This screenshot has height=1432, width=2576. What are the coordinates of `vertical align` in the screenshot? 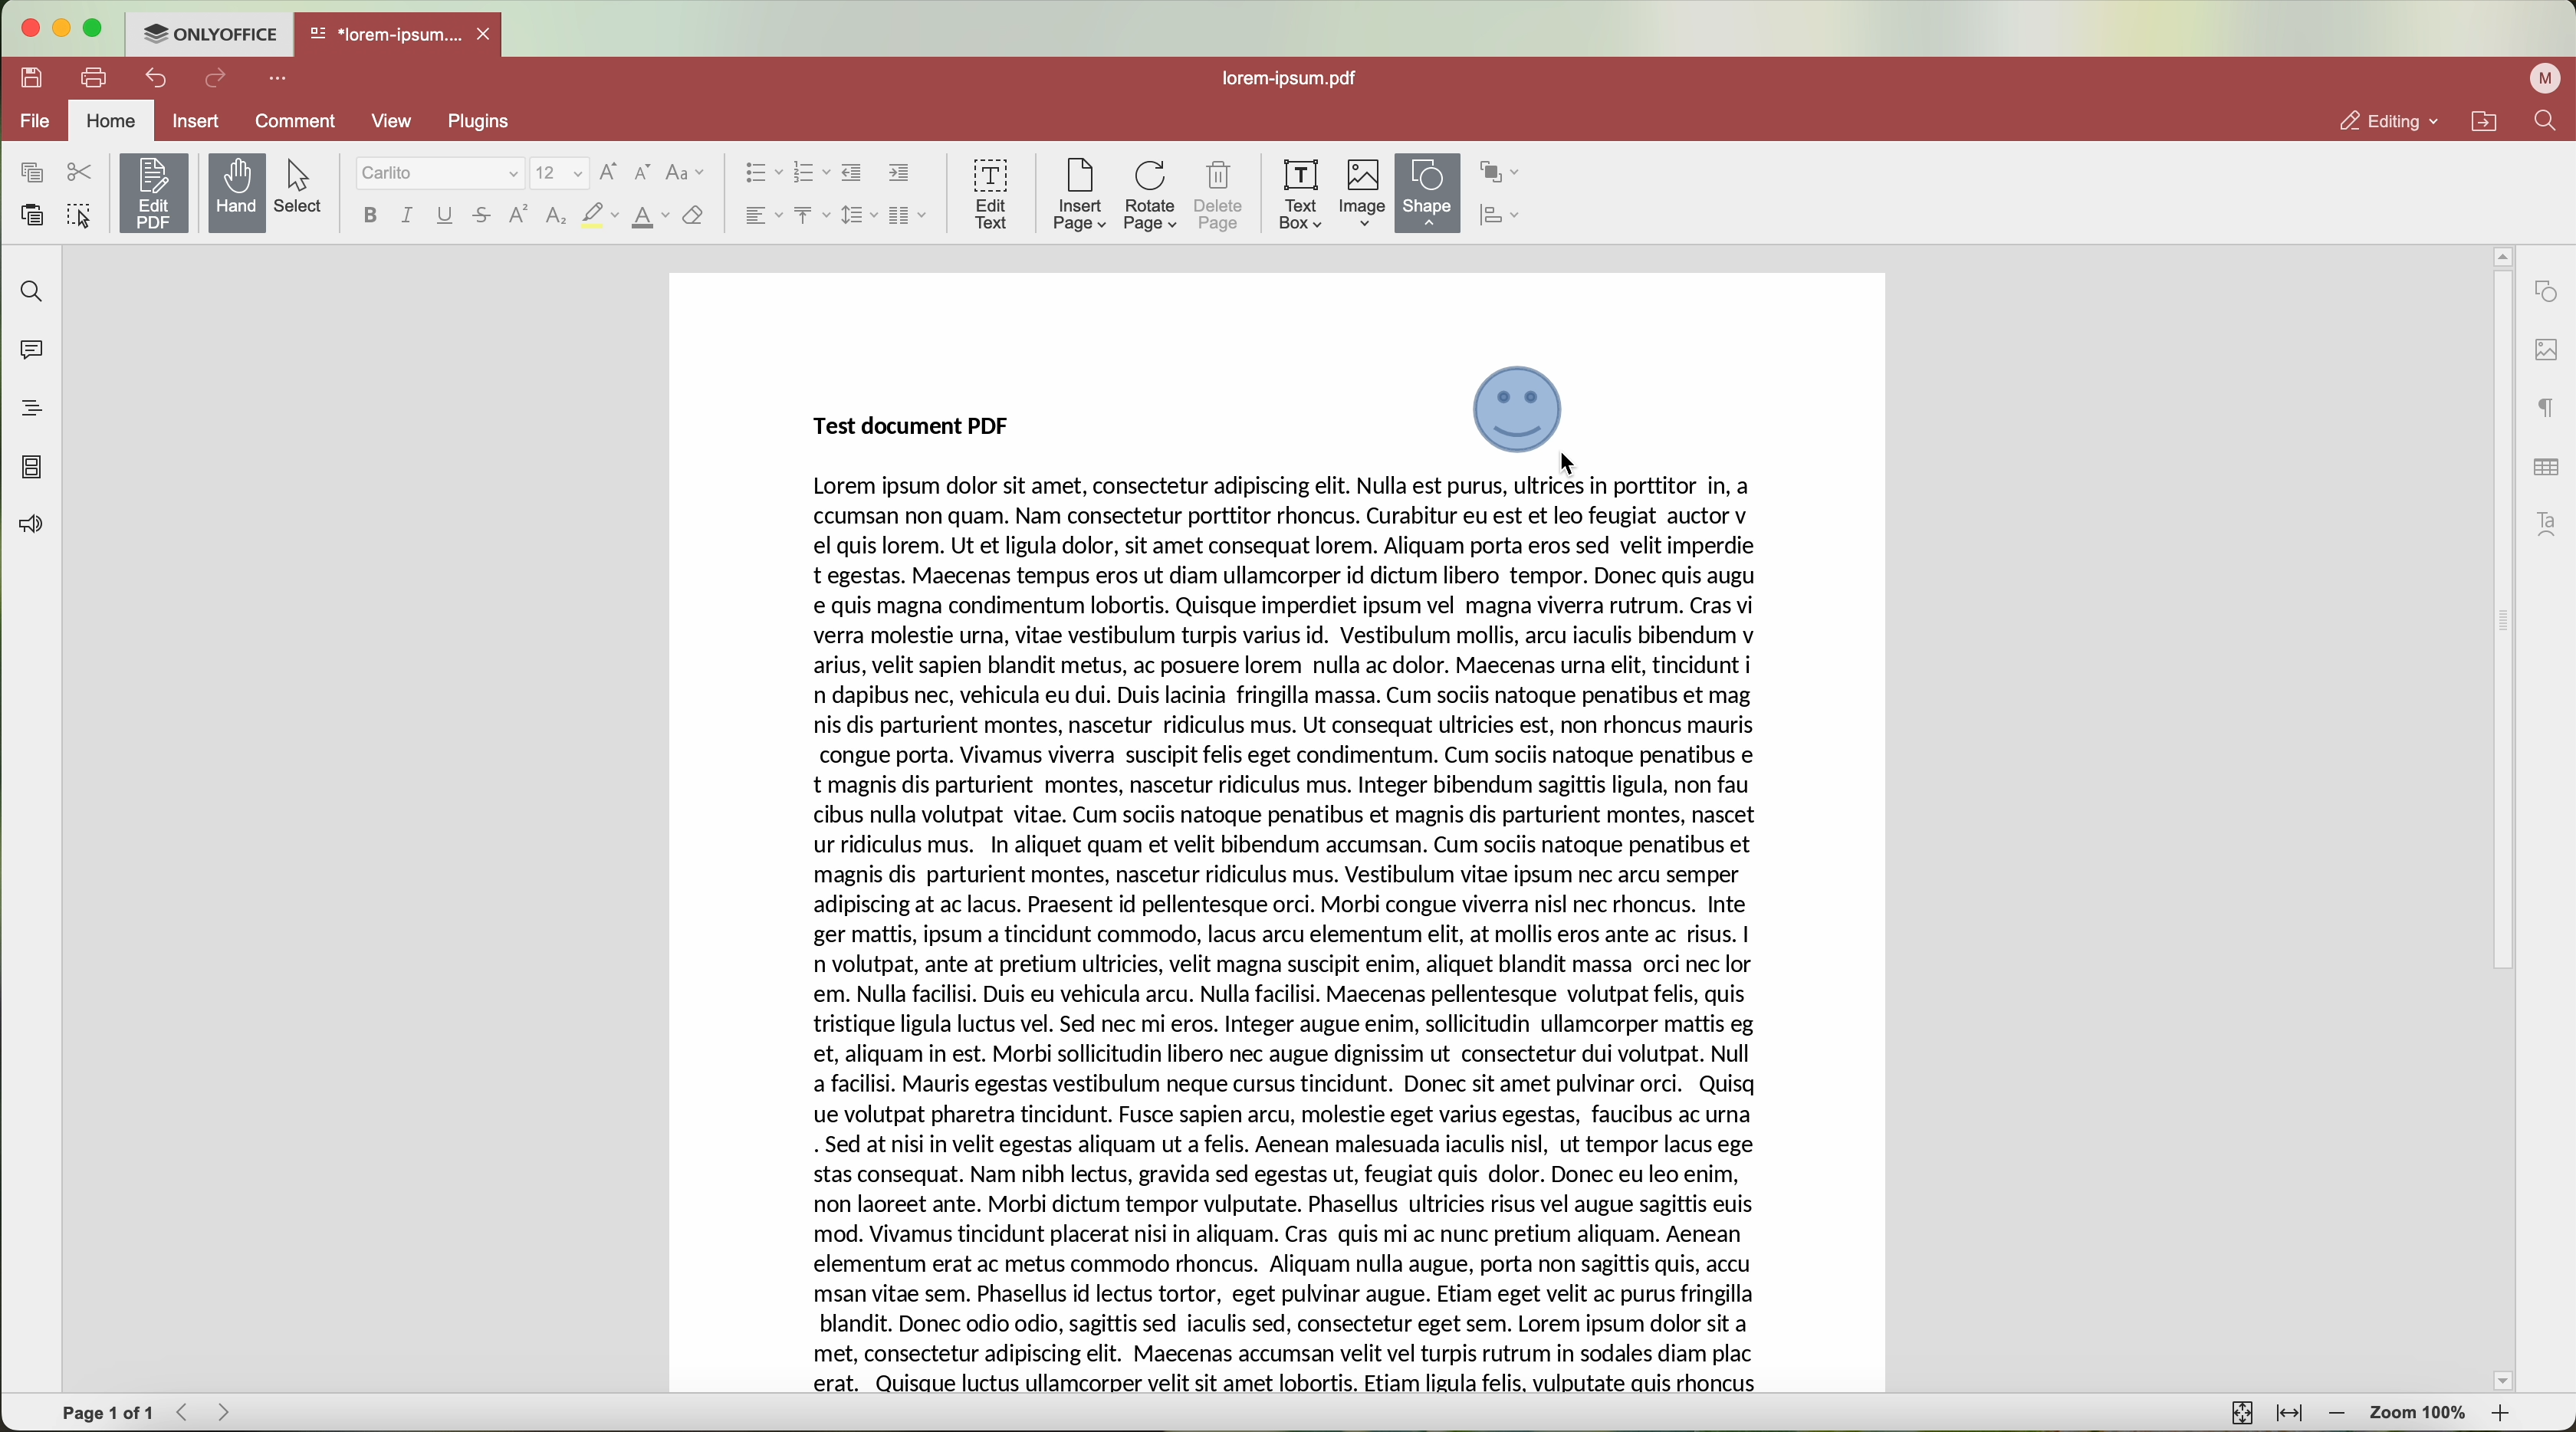 It's located at (808, 215).